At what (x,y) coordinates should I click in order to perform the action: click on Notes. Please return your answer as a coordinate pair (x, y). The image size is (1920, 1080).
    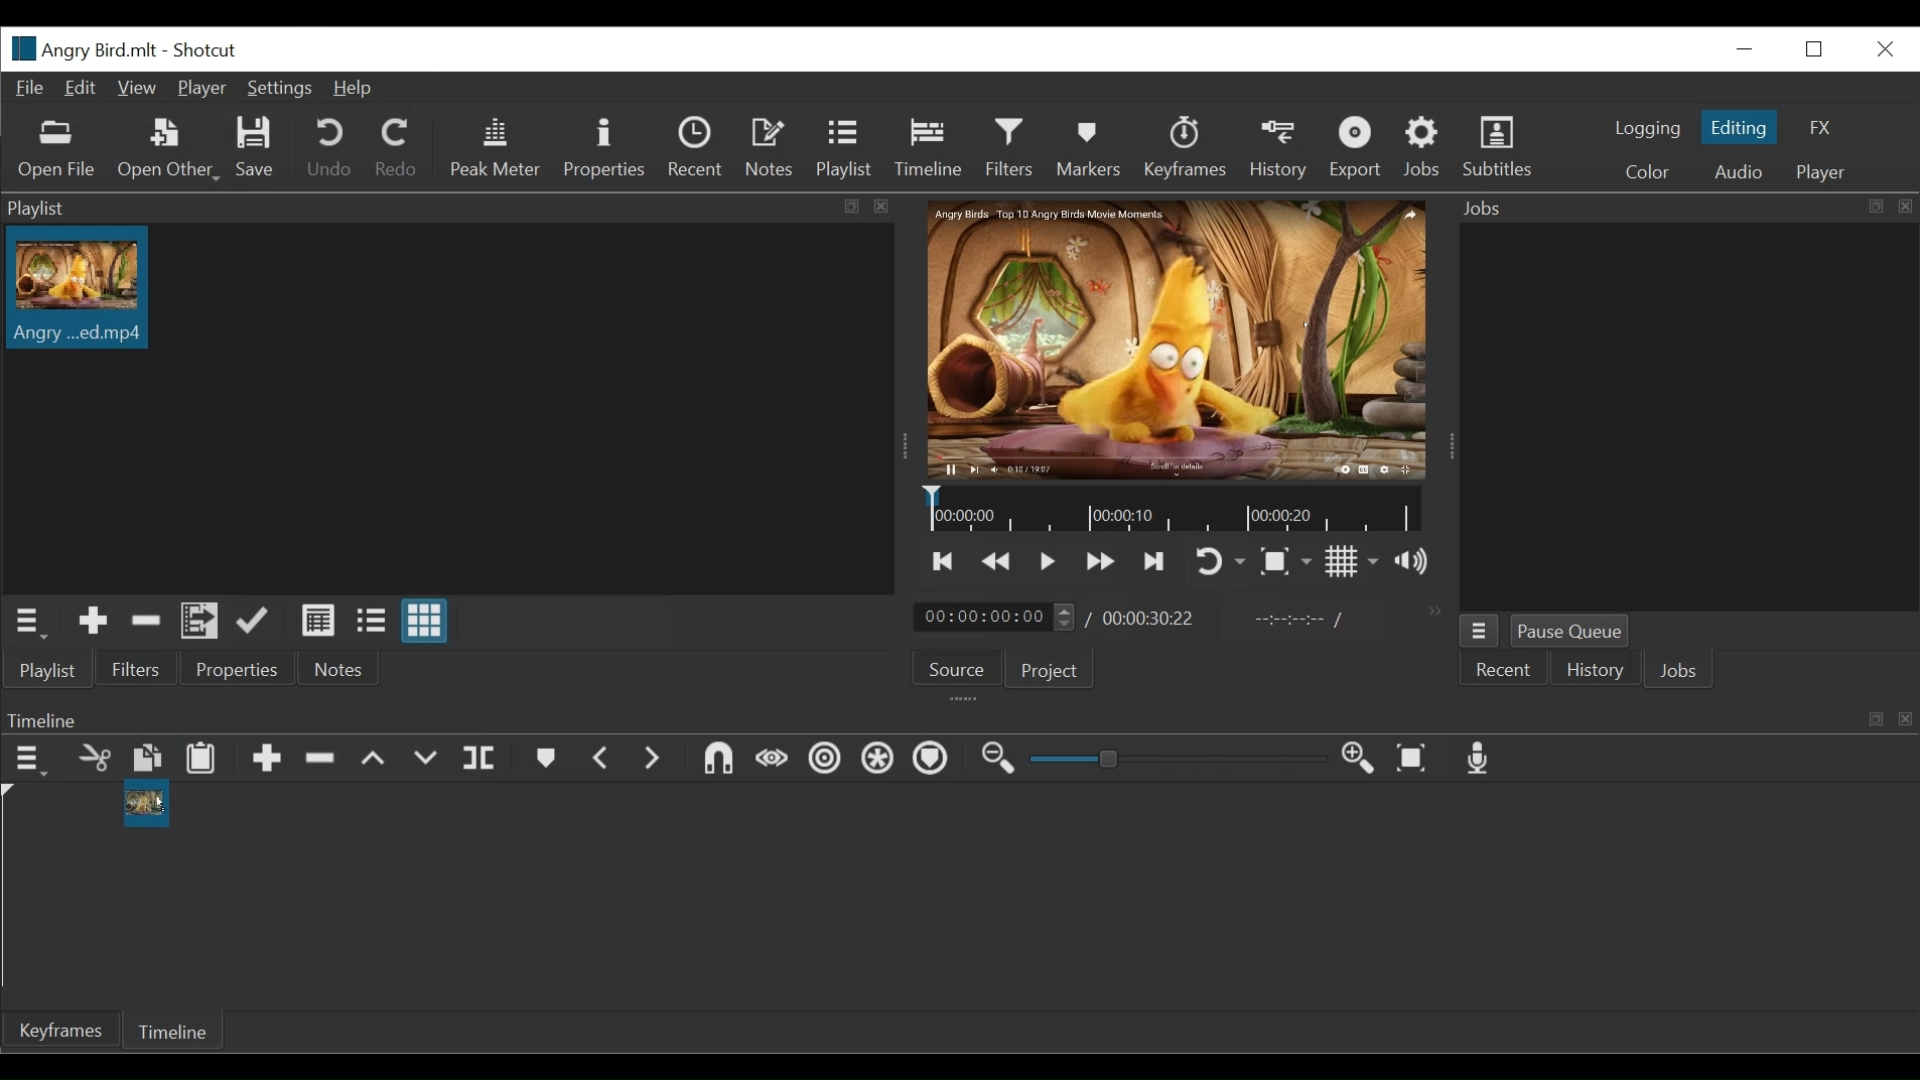
    Looking at the image, I should click on (332, 668).